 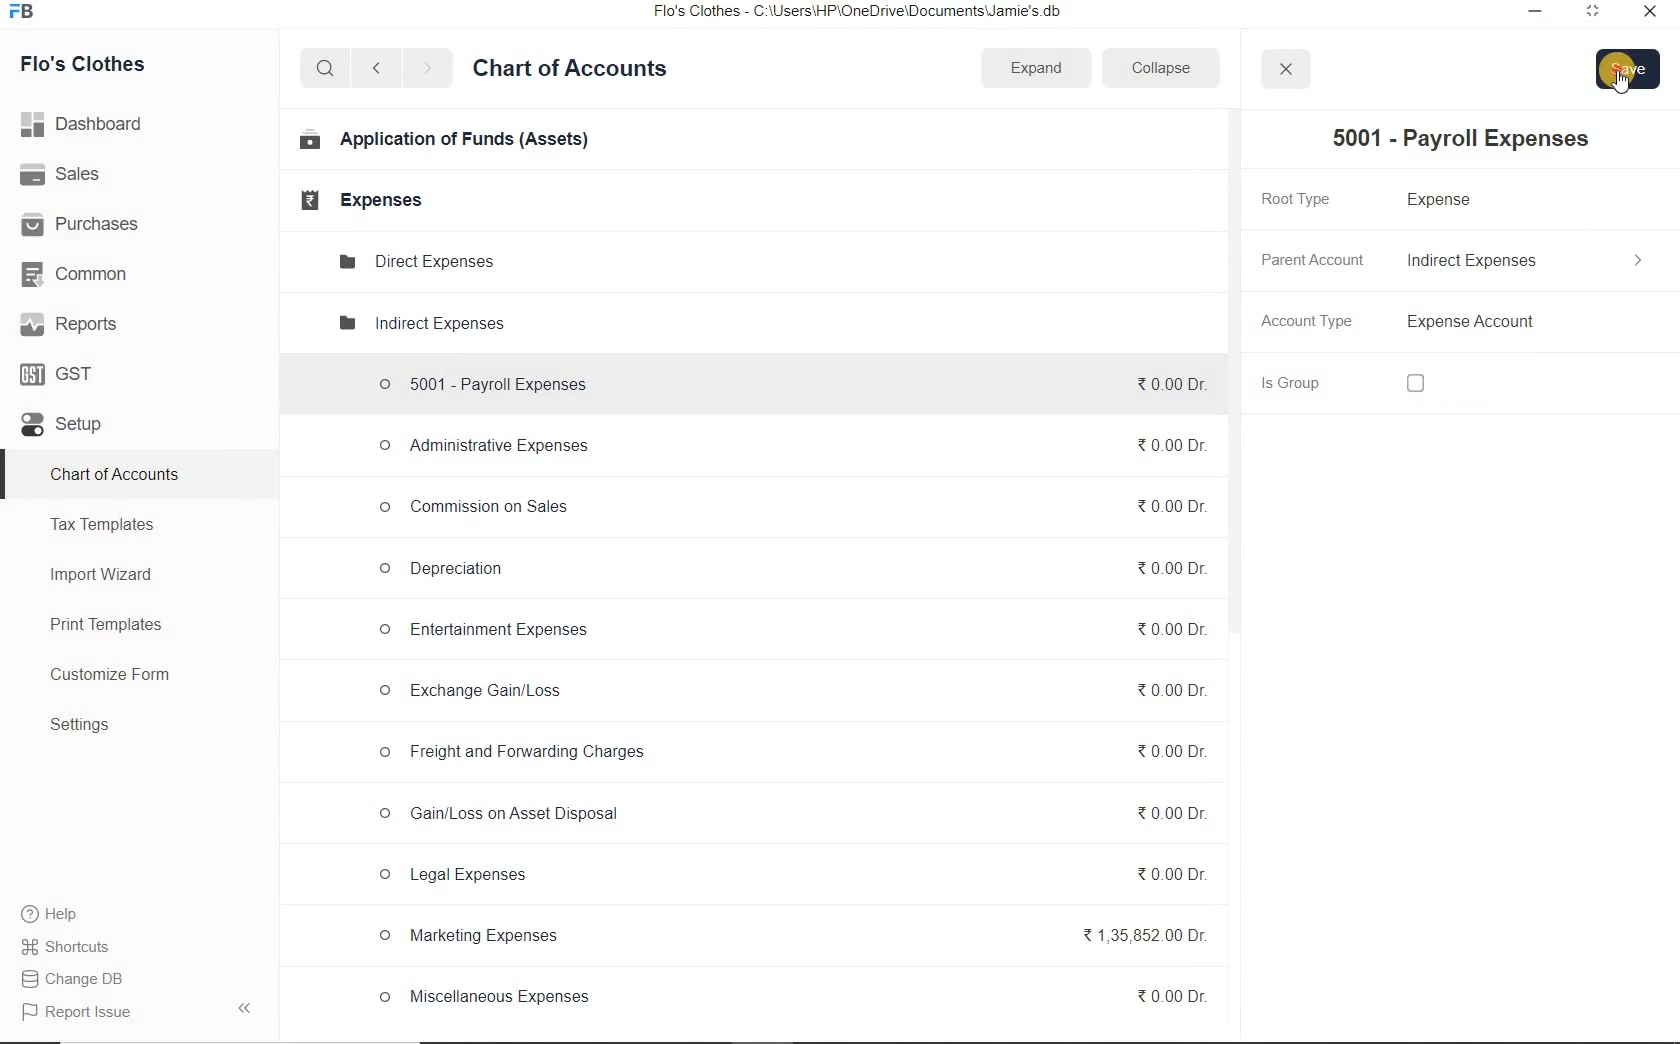 I want to click on © Administrative Expenses %0.00Dr., so click(x=784, y=447).